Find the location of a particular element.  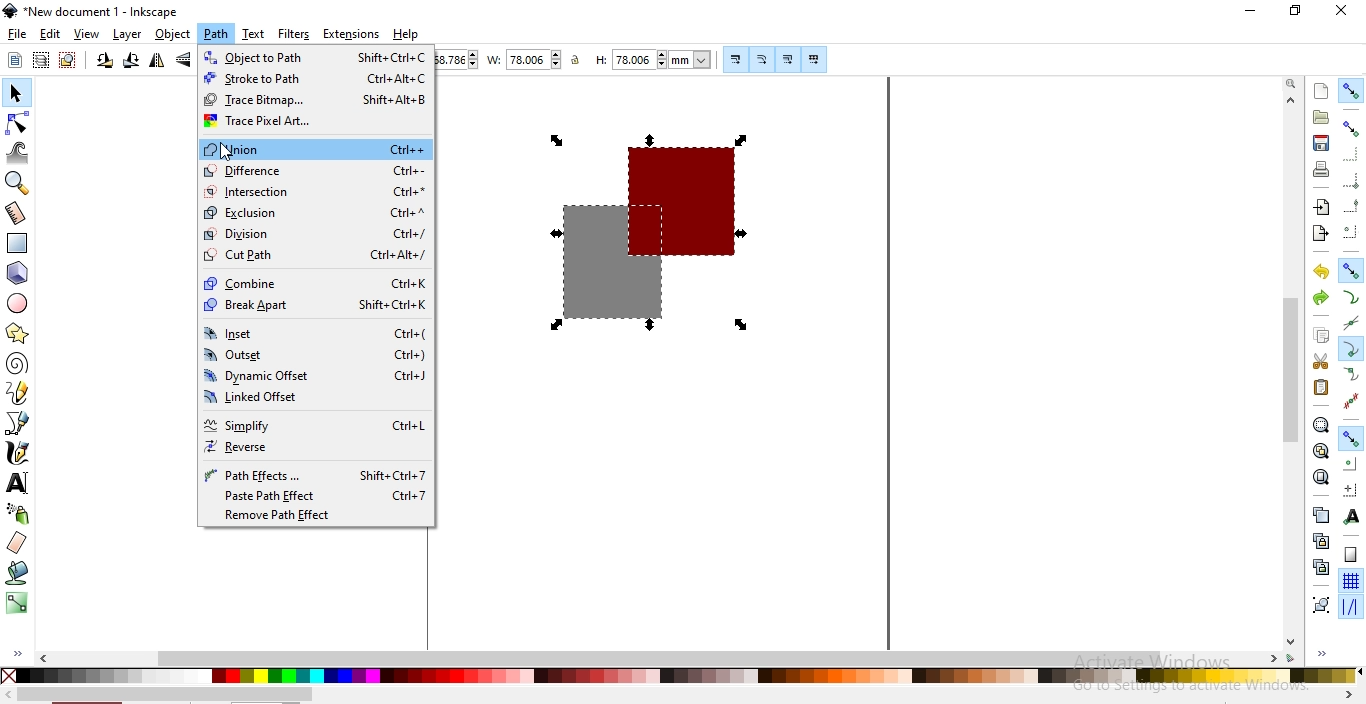

open existing document is located at coordinates (1321, 117).